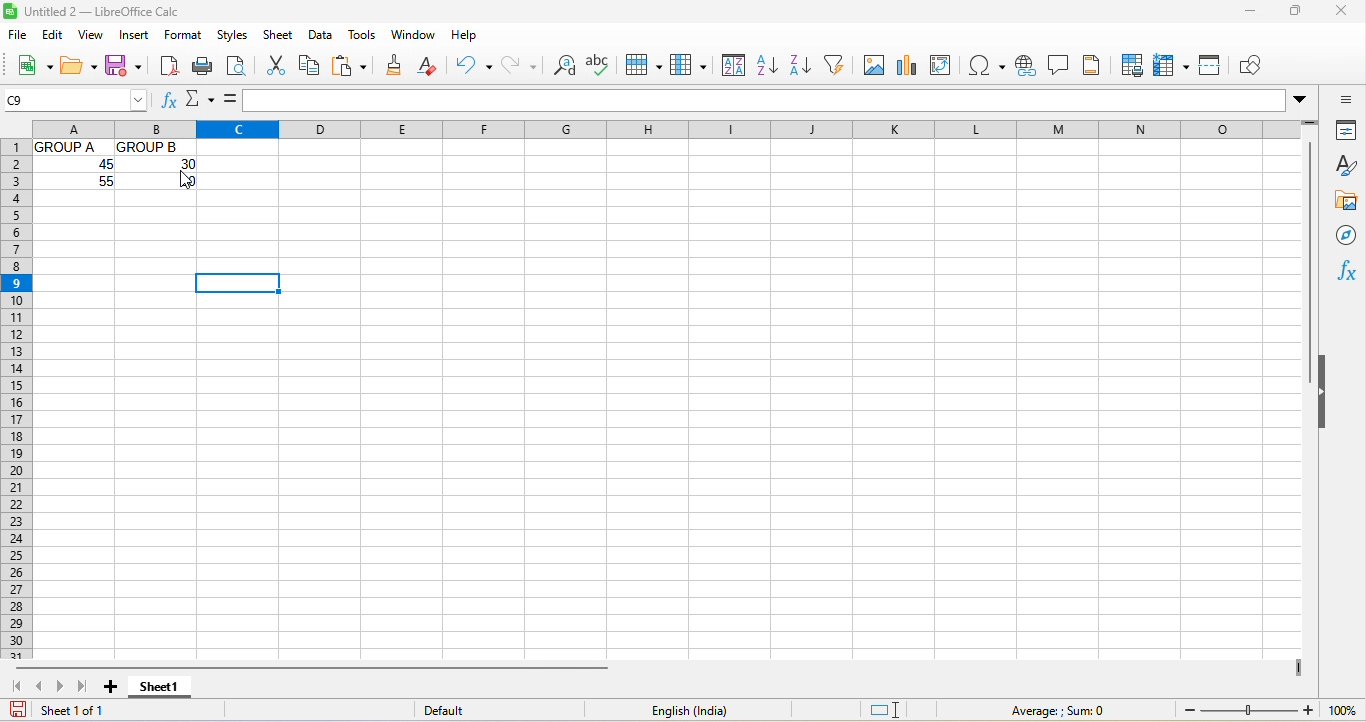  What do you see at coordinates (1344, 163) in the screenshot?
I see `style` at bounding box center [1344, 163].